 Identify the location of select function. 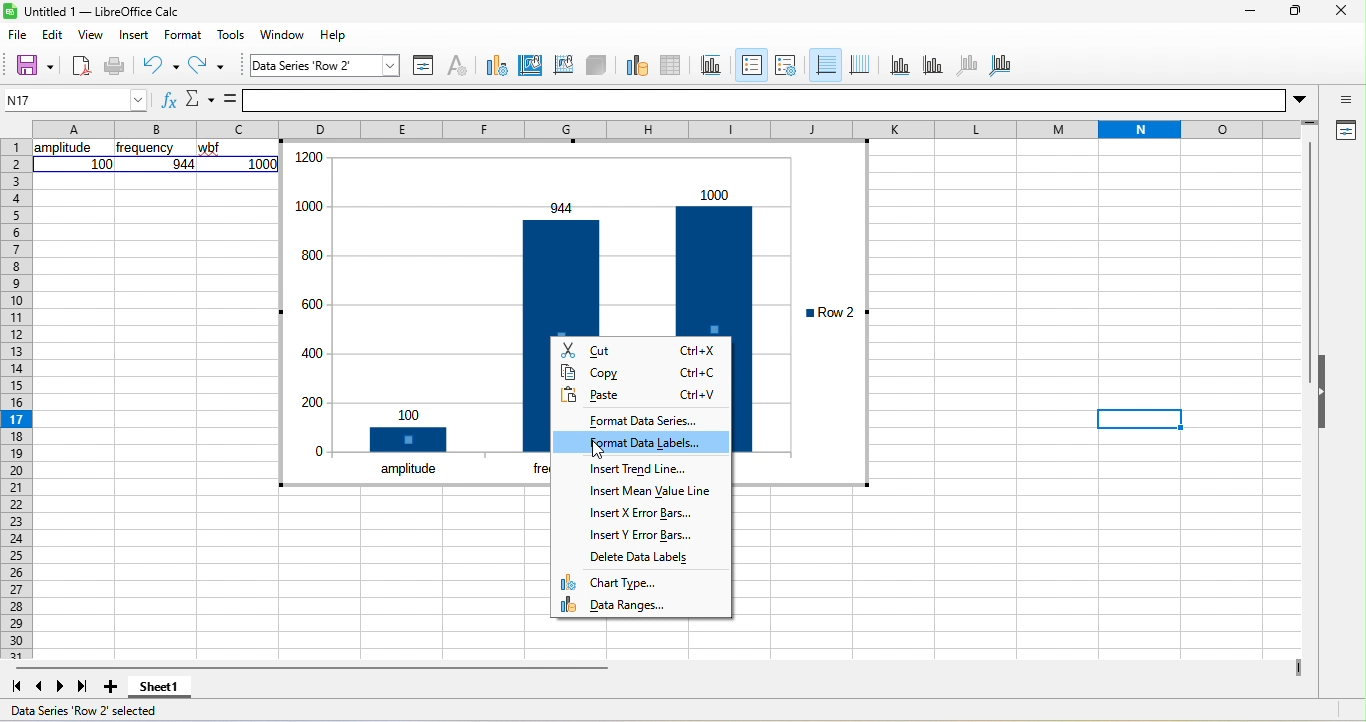
(201, 98).